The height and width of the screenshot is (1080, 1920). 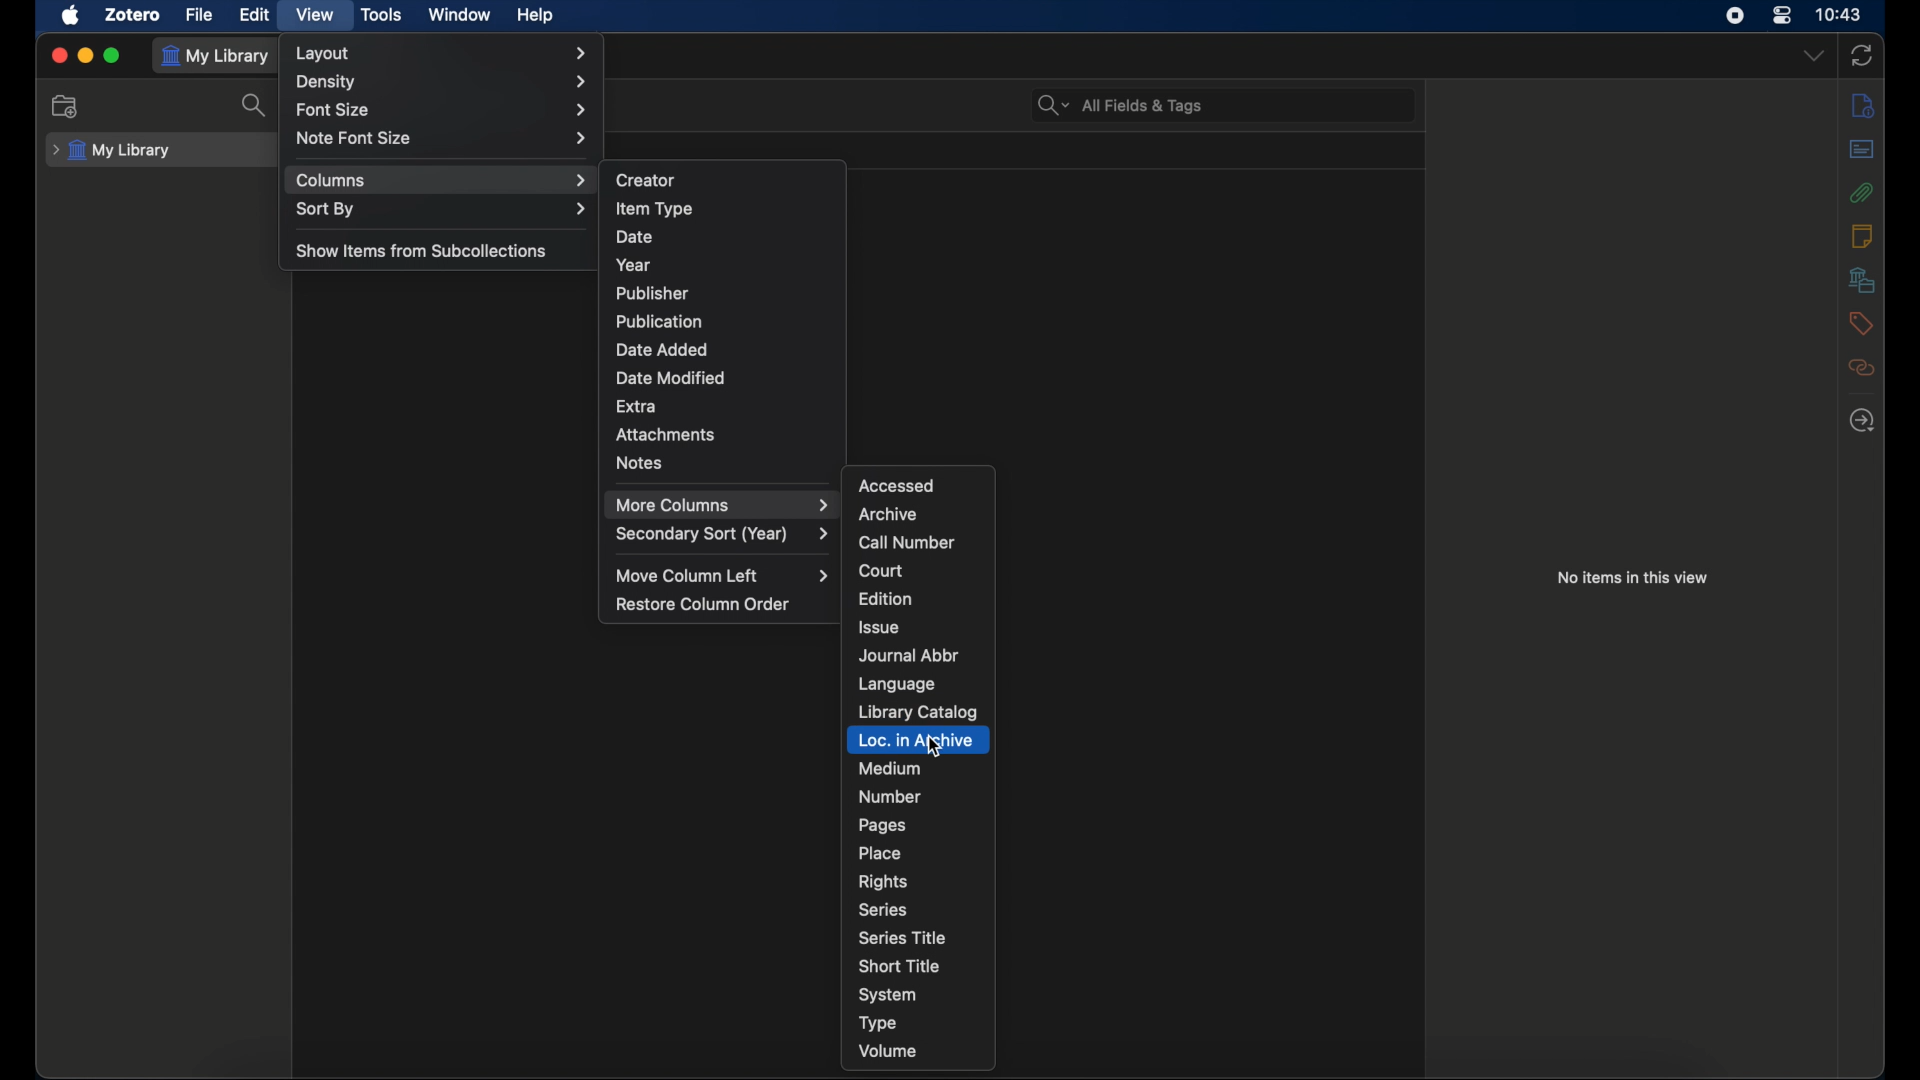 What do you see at coordinates (670, 377) in the screenshot?
I see `date modified` at bounding box center [670, 377].